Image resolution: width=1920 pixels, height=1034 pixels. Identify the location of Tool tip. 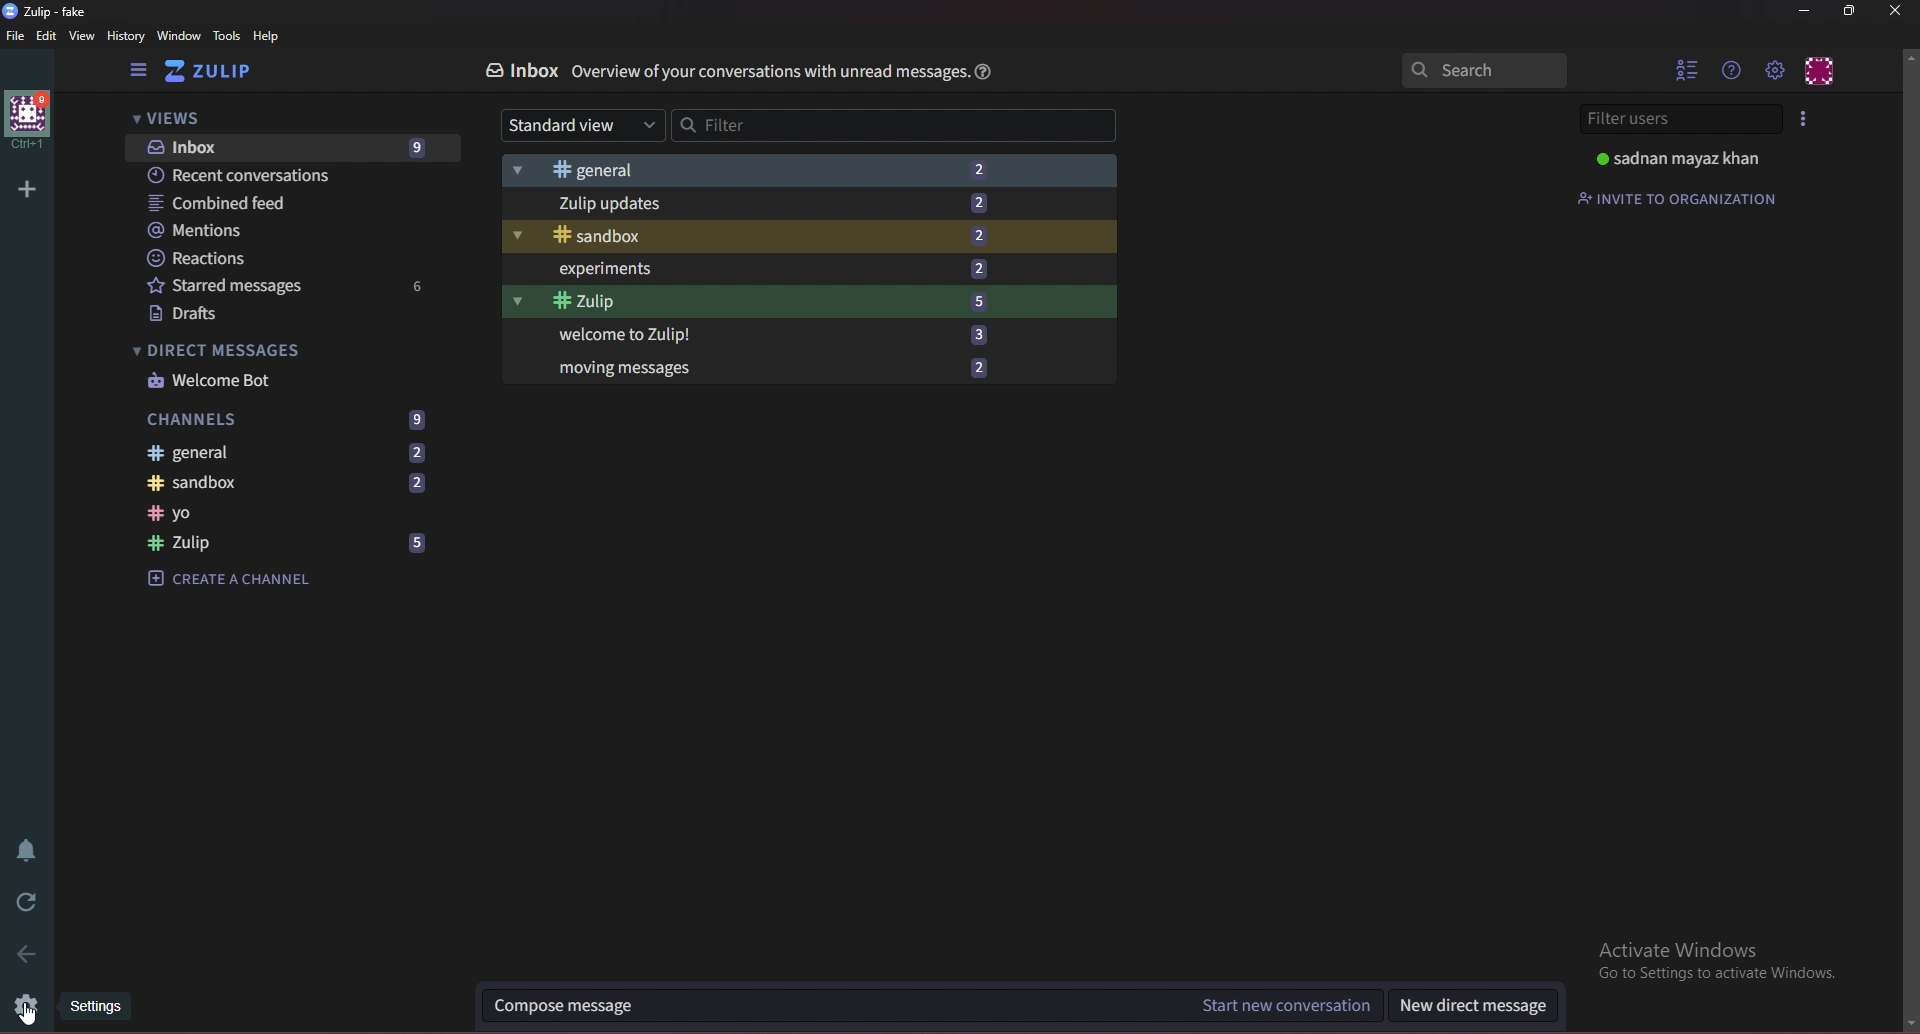
(99, 1010).